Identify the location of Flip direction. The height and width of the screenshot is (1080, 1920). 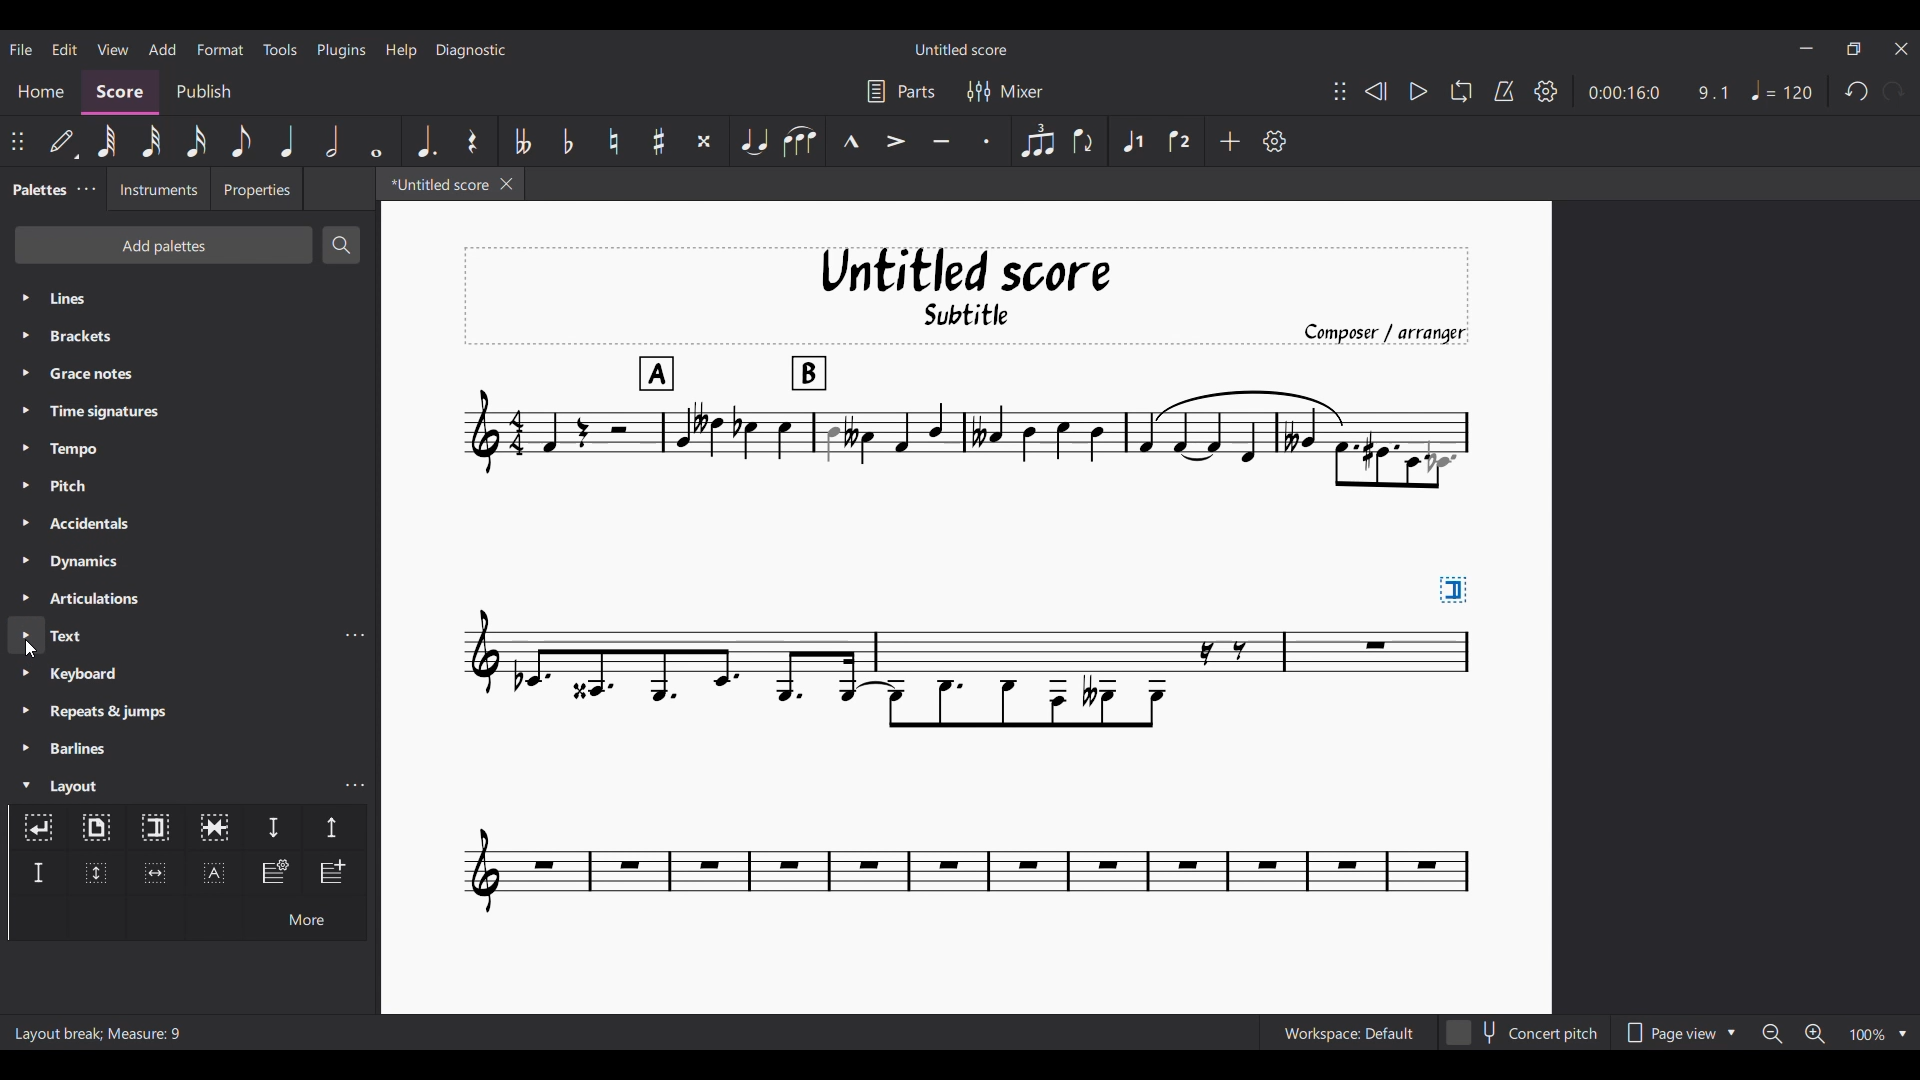
(1084, 140).